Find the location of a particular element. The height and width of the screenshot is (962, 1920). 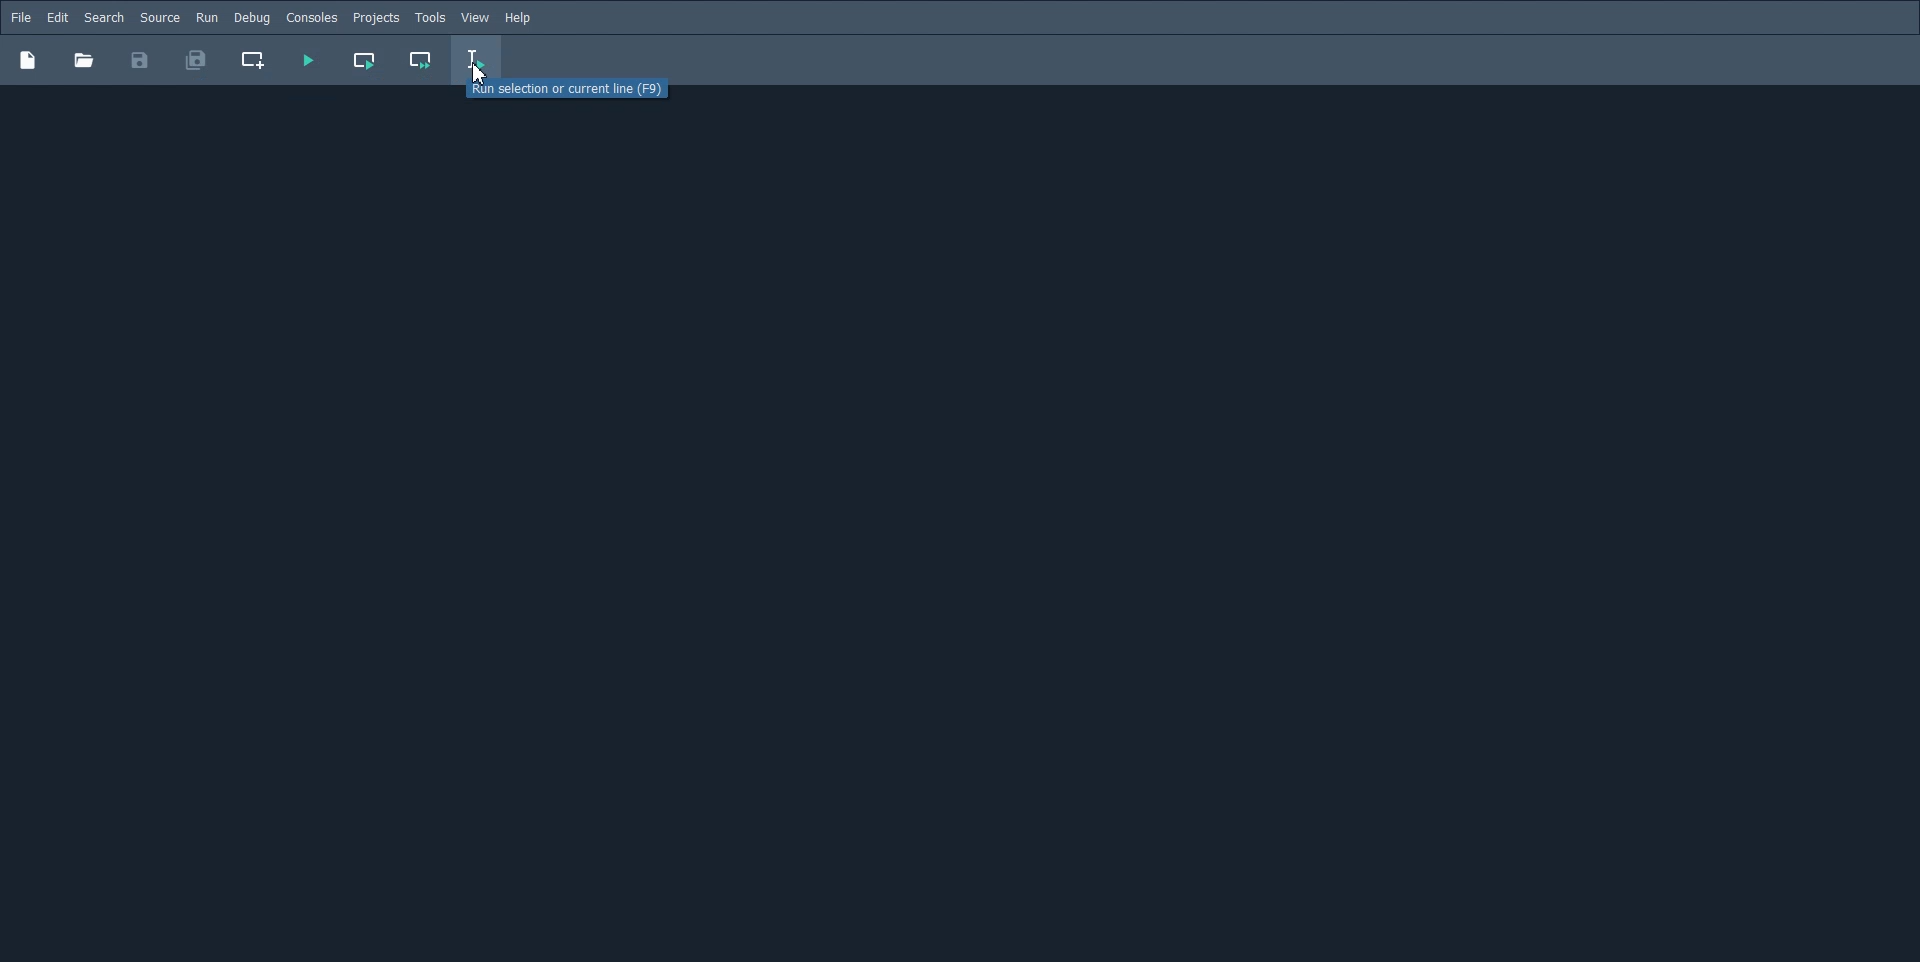

Save File is located at coordinates (140, 60).